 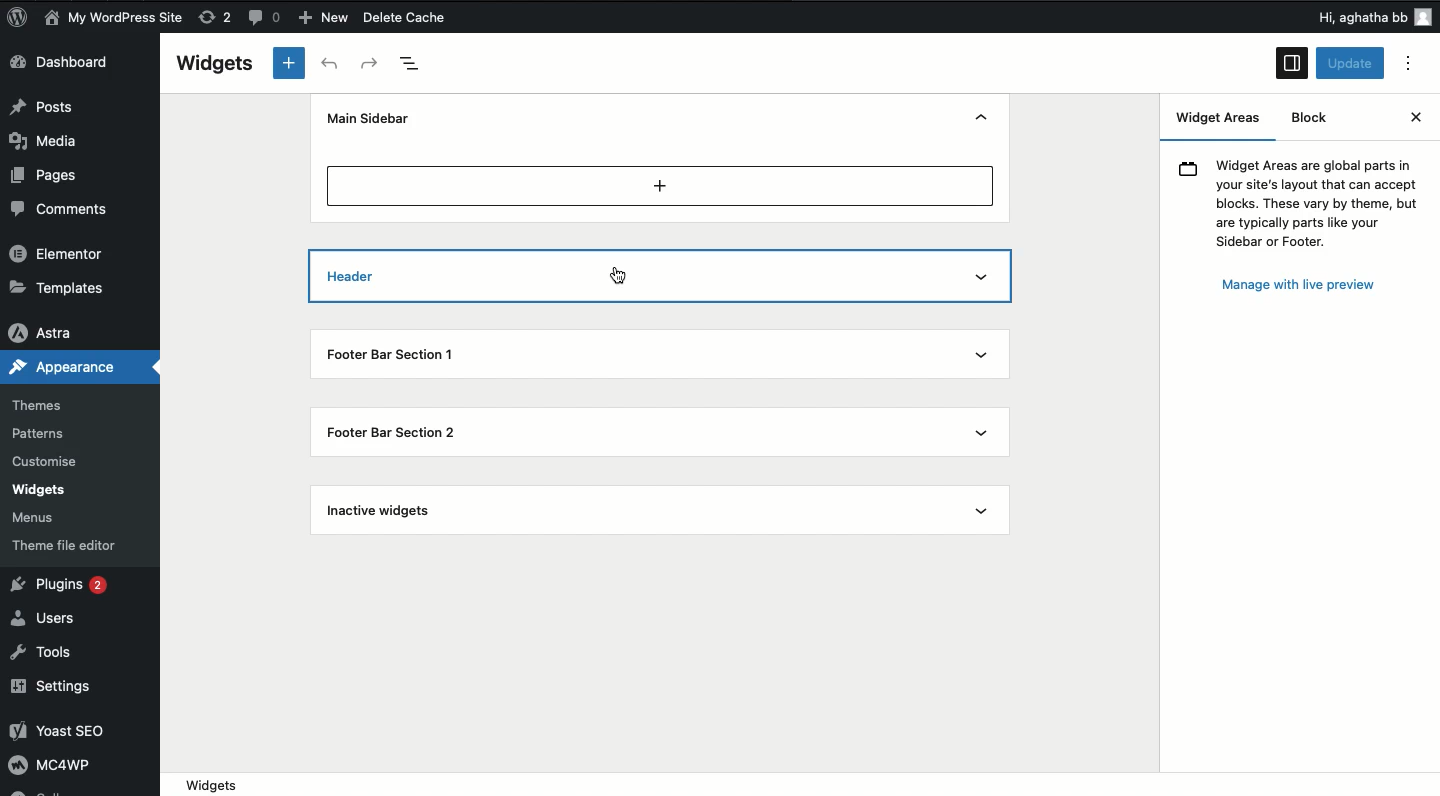 I want to click on Footer bar section 2, so click(x=396, y=433).